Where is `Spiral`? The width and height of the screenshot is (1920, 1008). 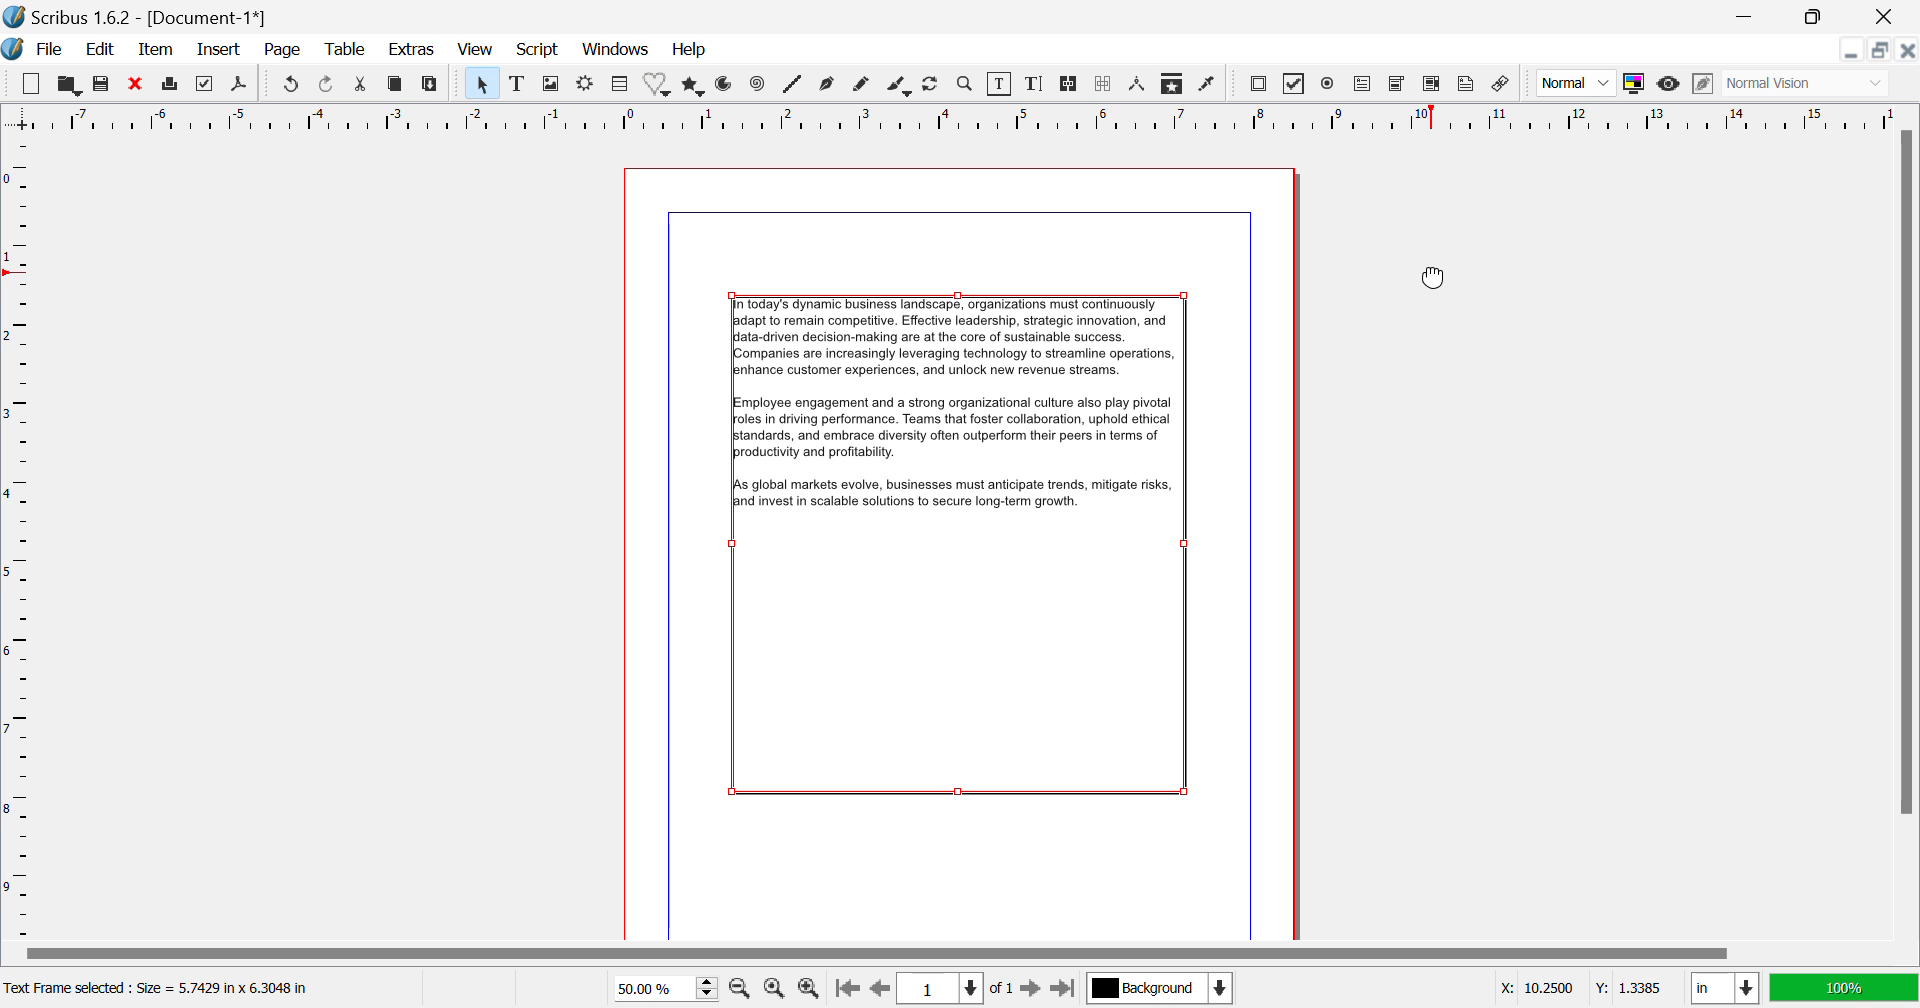
Spiral is located at coordinates (756, 84).